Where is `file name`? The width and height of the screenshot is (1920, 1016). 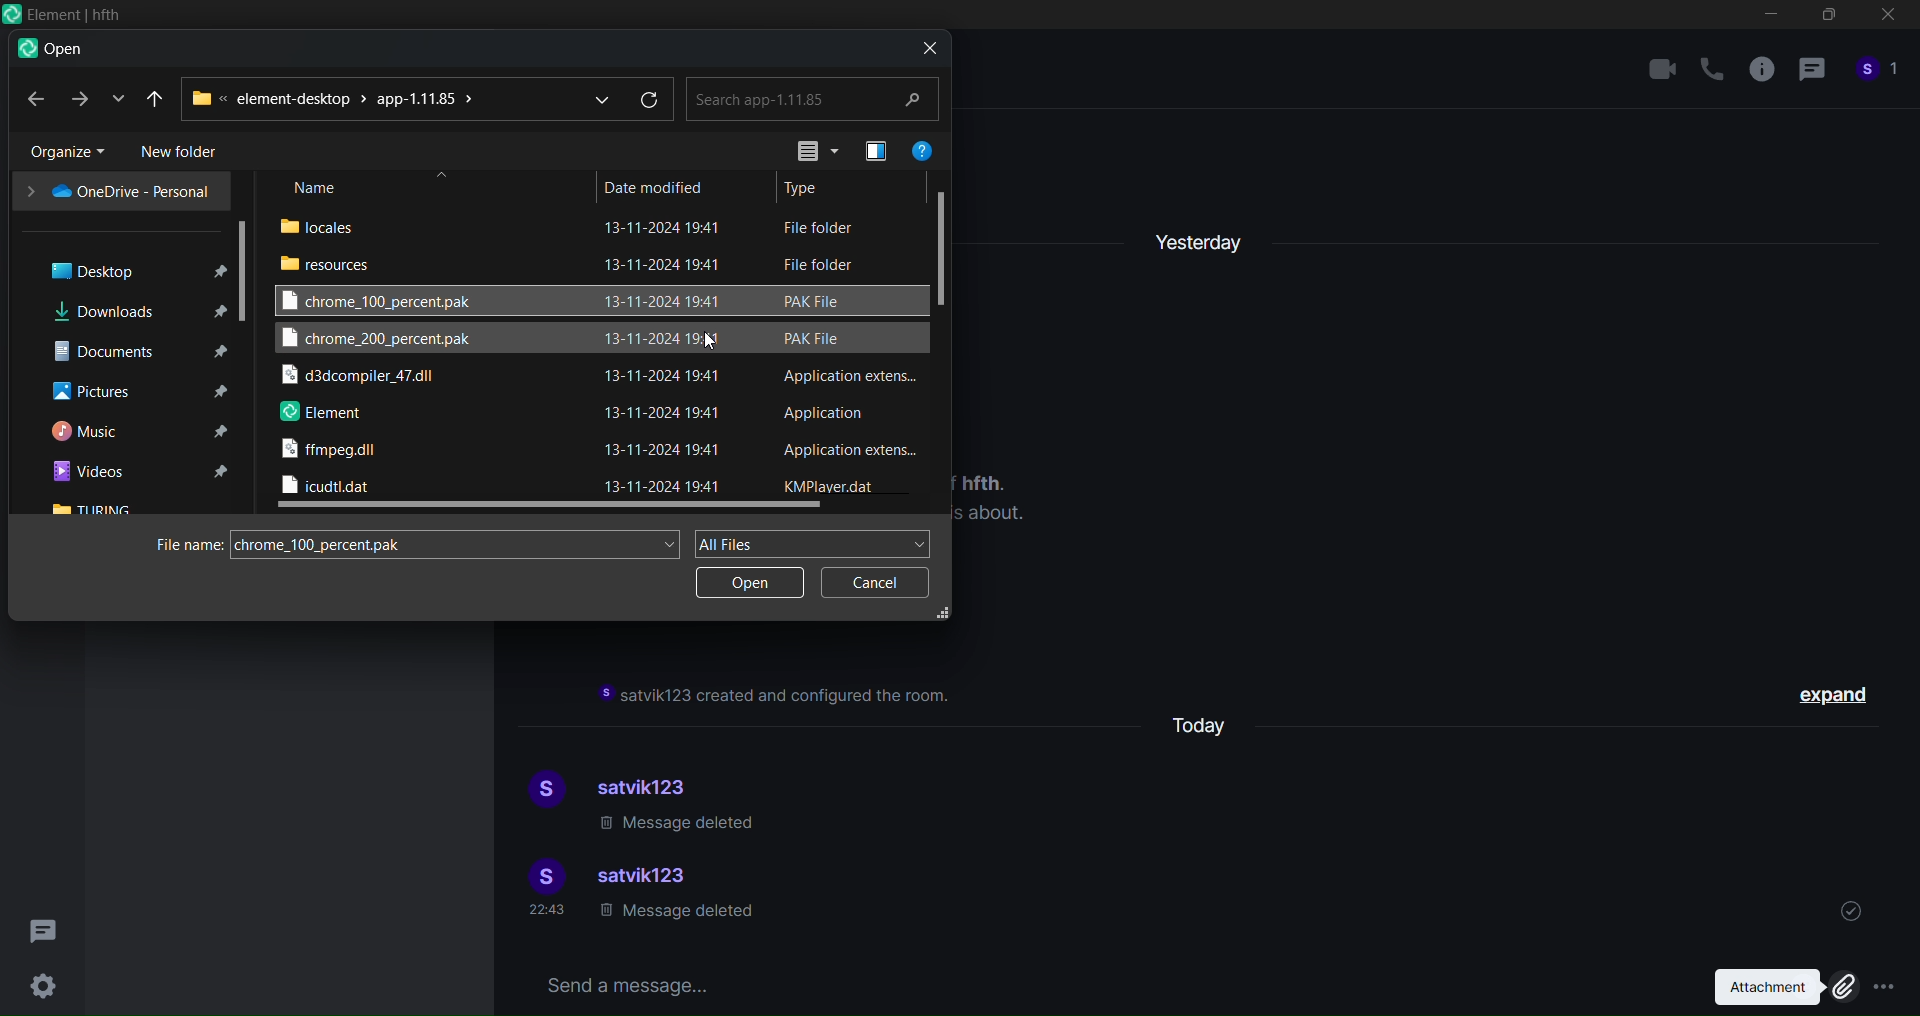
file name is located at coordinates (183, 545).